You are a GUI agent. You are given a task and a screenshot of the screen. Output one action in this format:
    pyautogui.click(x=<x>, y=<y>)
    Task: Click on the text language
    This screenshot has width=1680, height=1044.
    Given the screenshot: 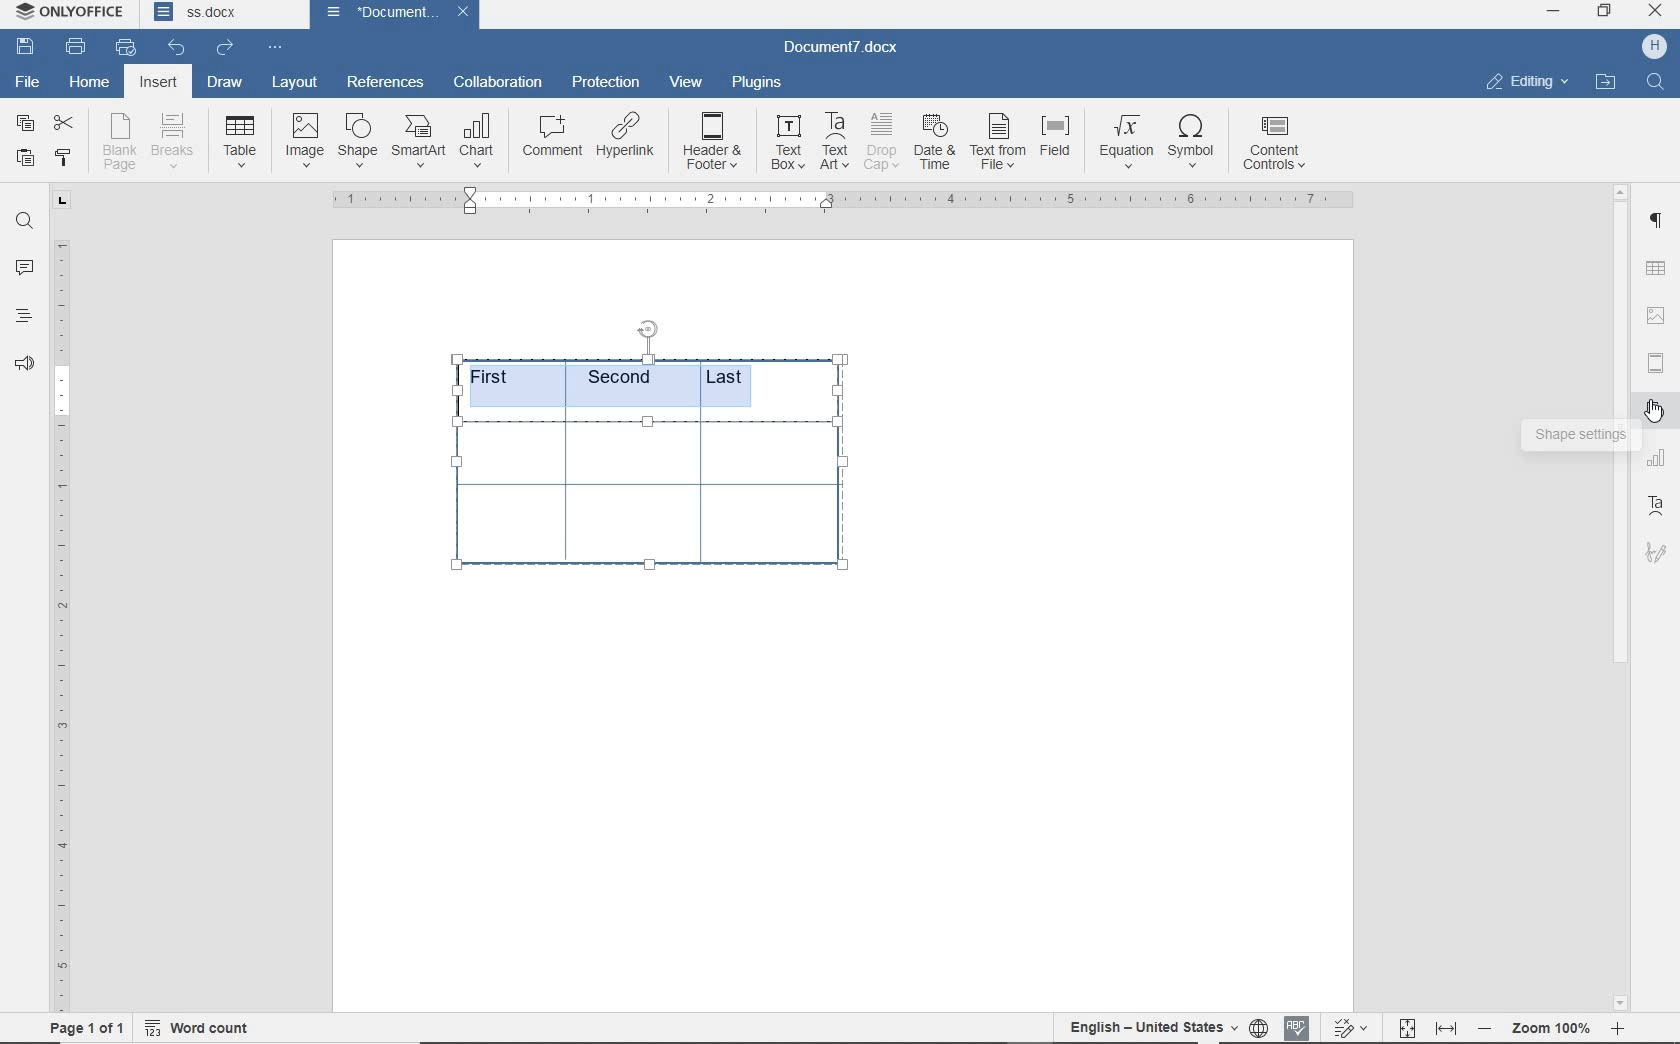 What is the action you would take?
    pyautogui.click(x=1153, y=1025)
    